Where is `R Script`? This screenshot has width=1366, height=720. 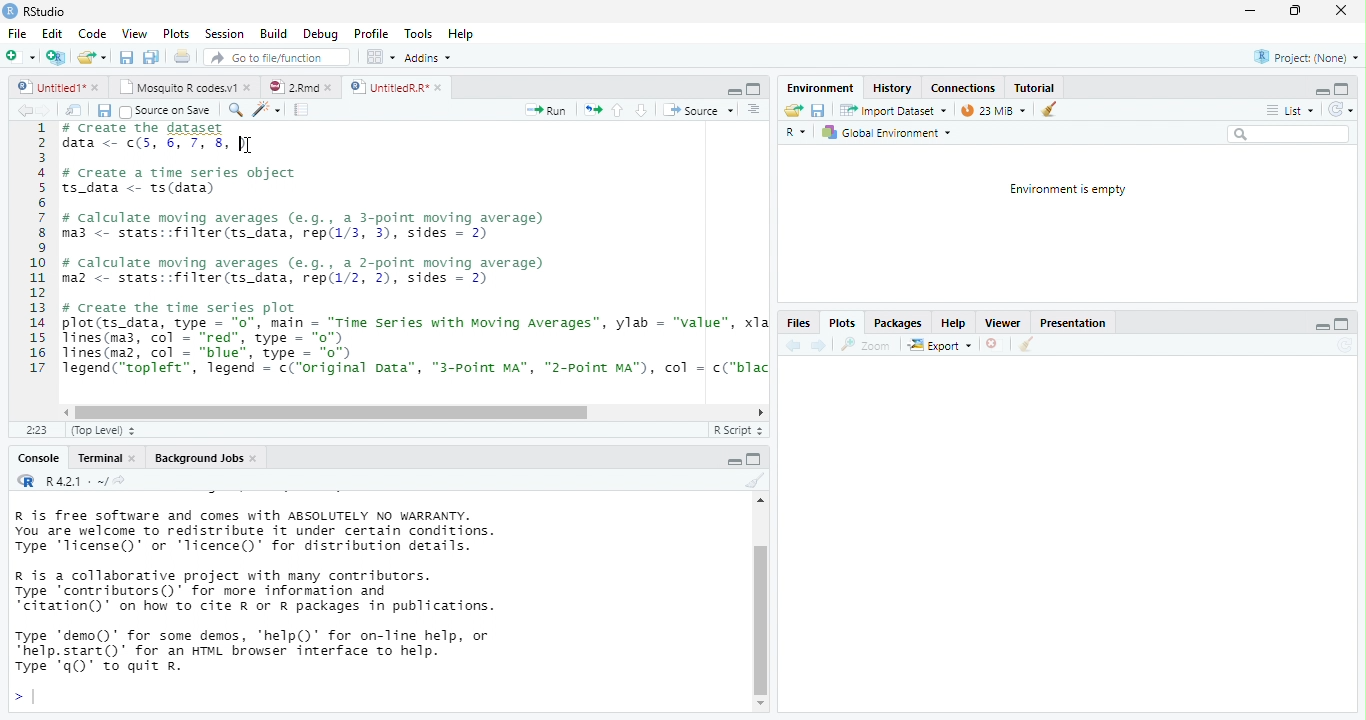
R Script is located at coordinates (736, 430).